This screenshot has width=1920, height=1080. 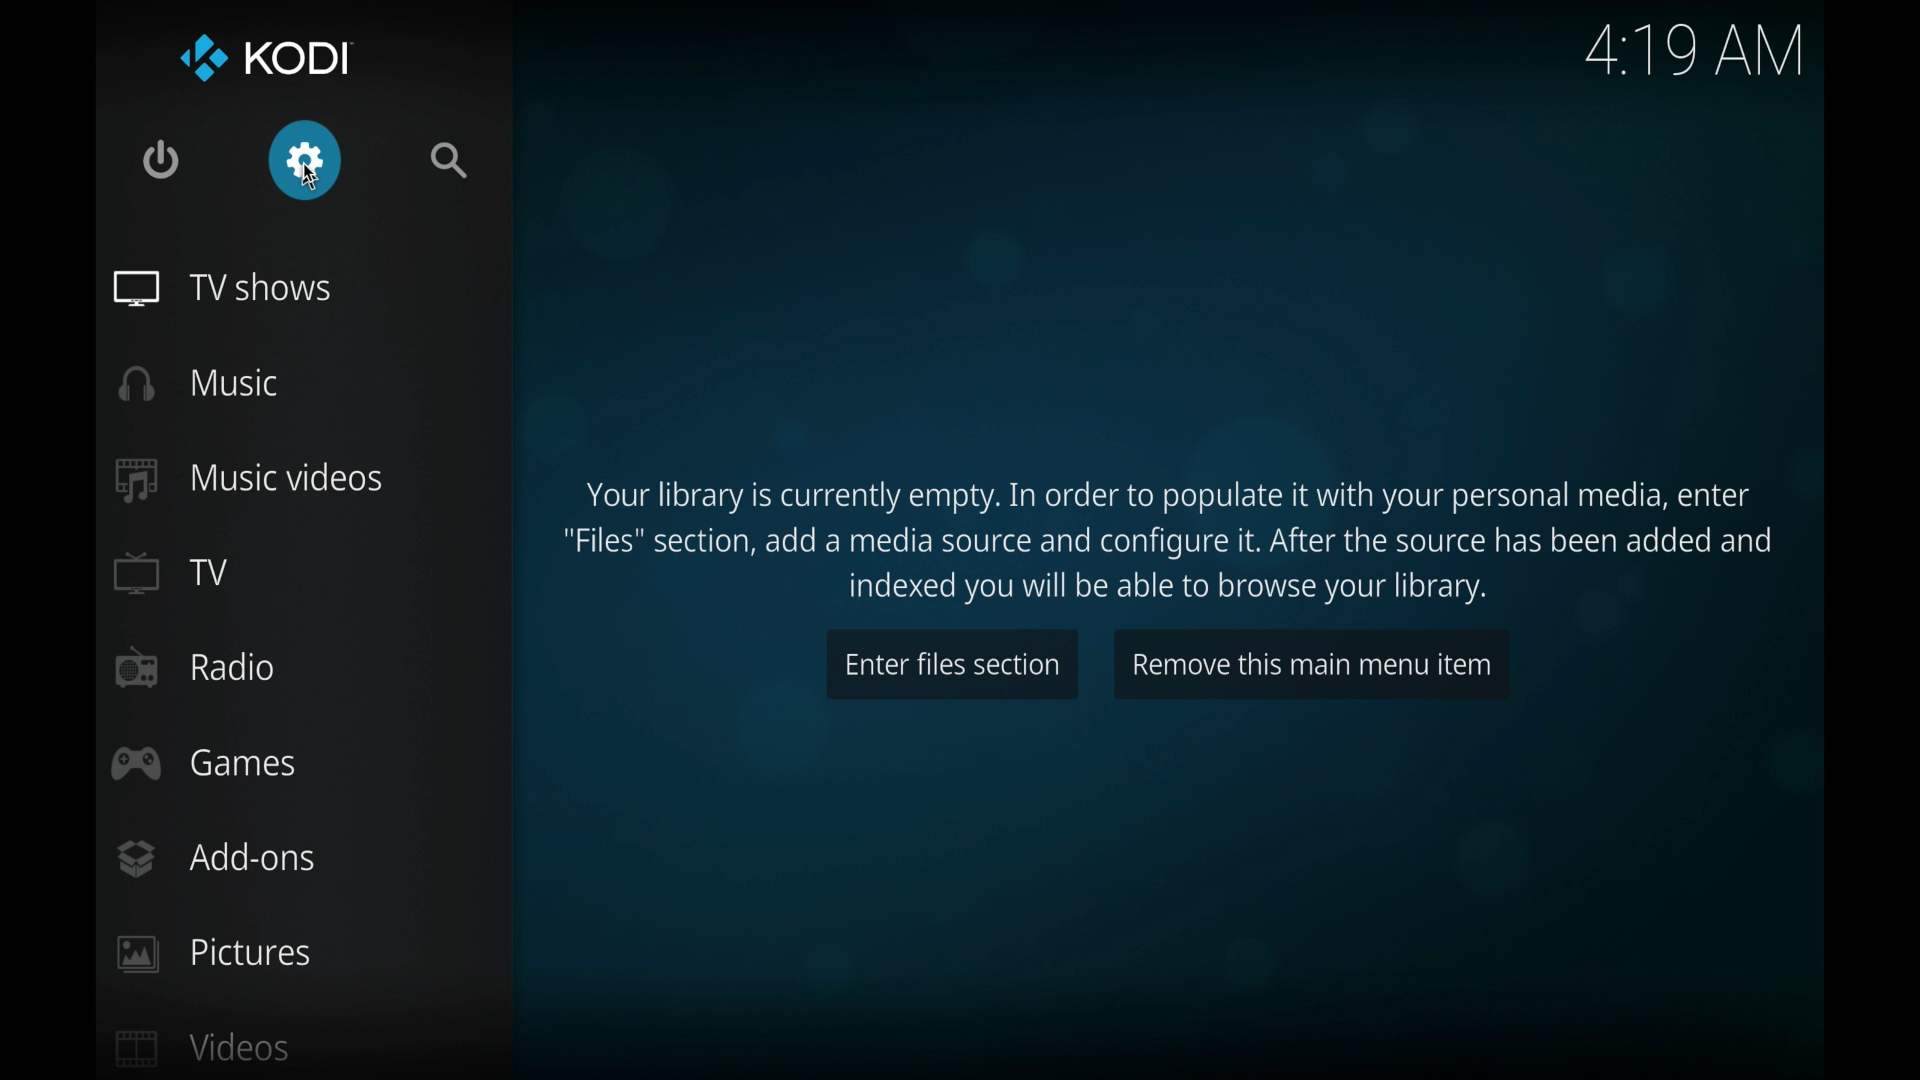 What do you see at coordinates (952, 665) in the screenshot?
I see `enter files section` at bounding box center [952, 665].